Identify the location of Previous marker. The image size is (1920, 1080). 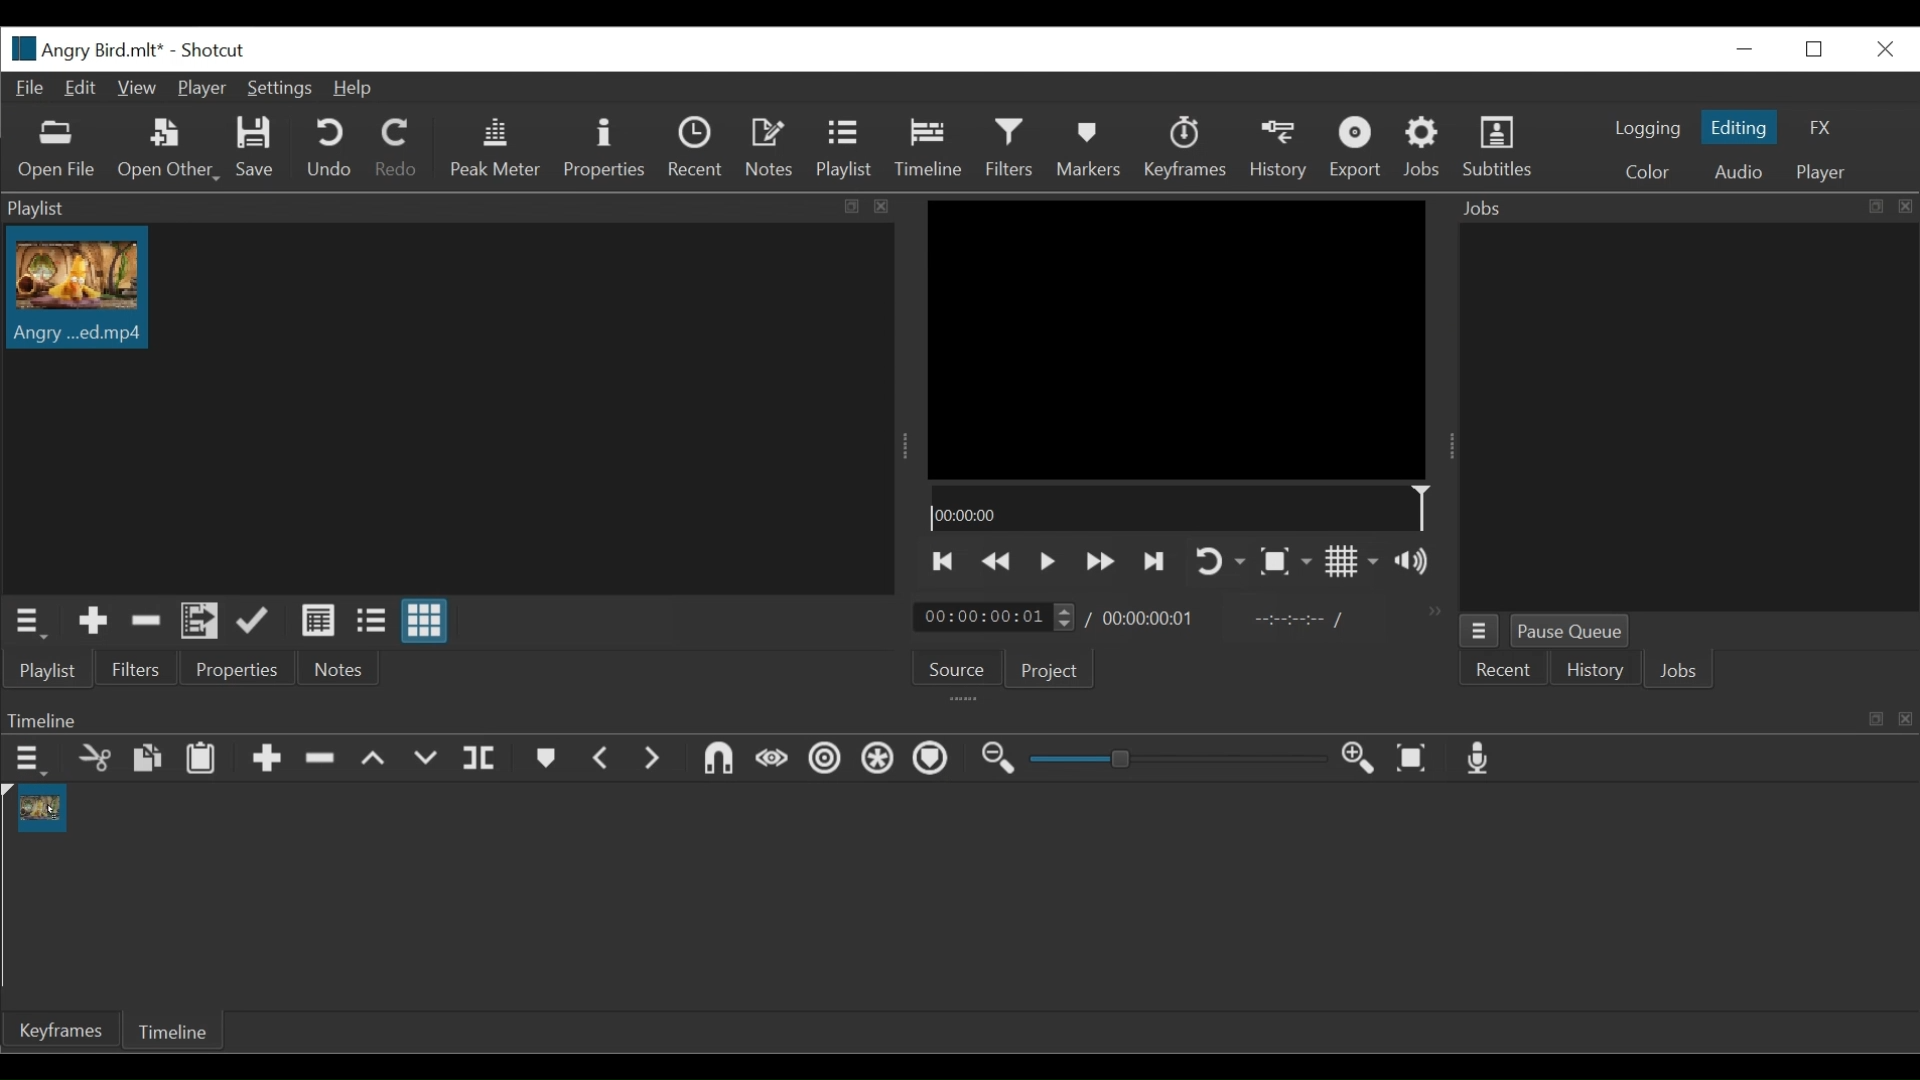
(602, 759).